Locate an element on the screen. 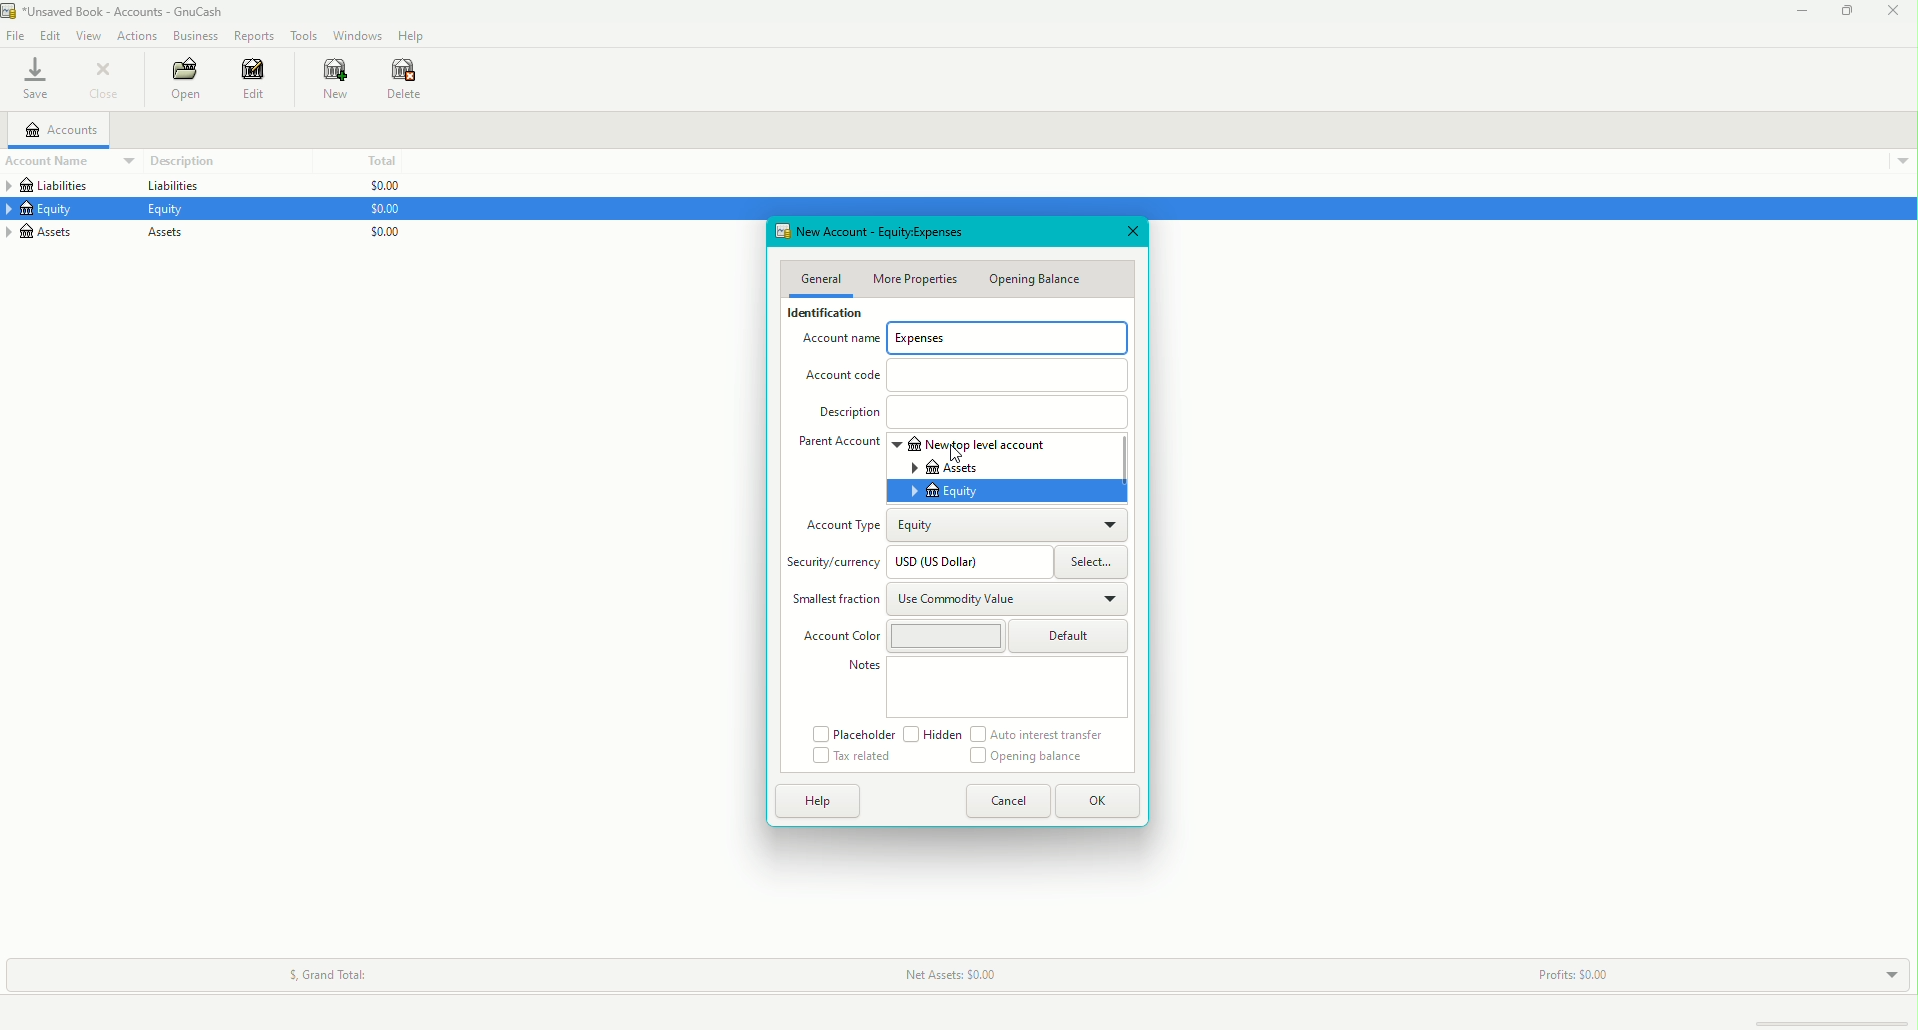 This screenshot has height=1030, width=1918. Placeholder is located at coordinates (852, 734).